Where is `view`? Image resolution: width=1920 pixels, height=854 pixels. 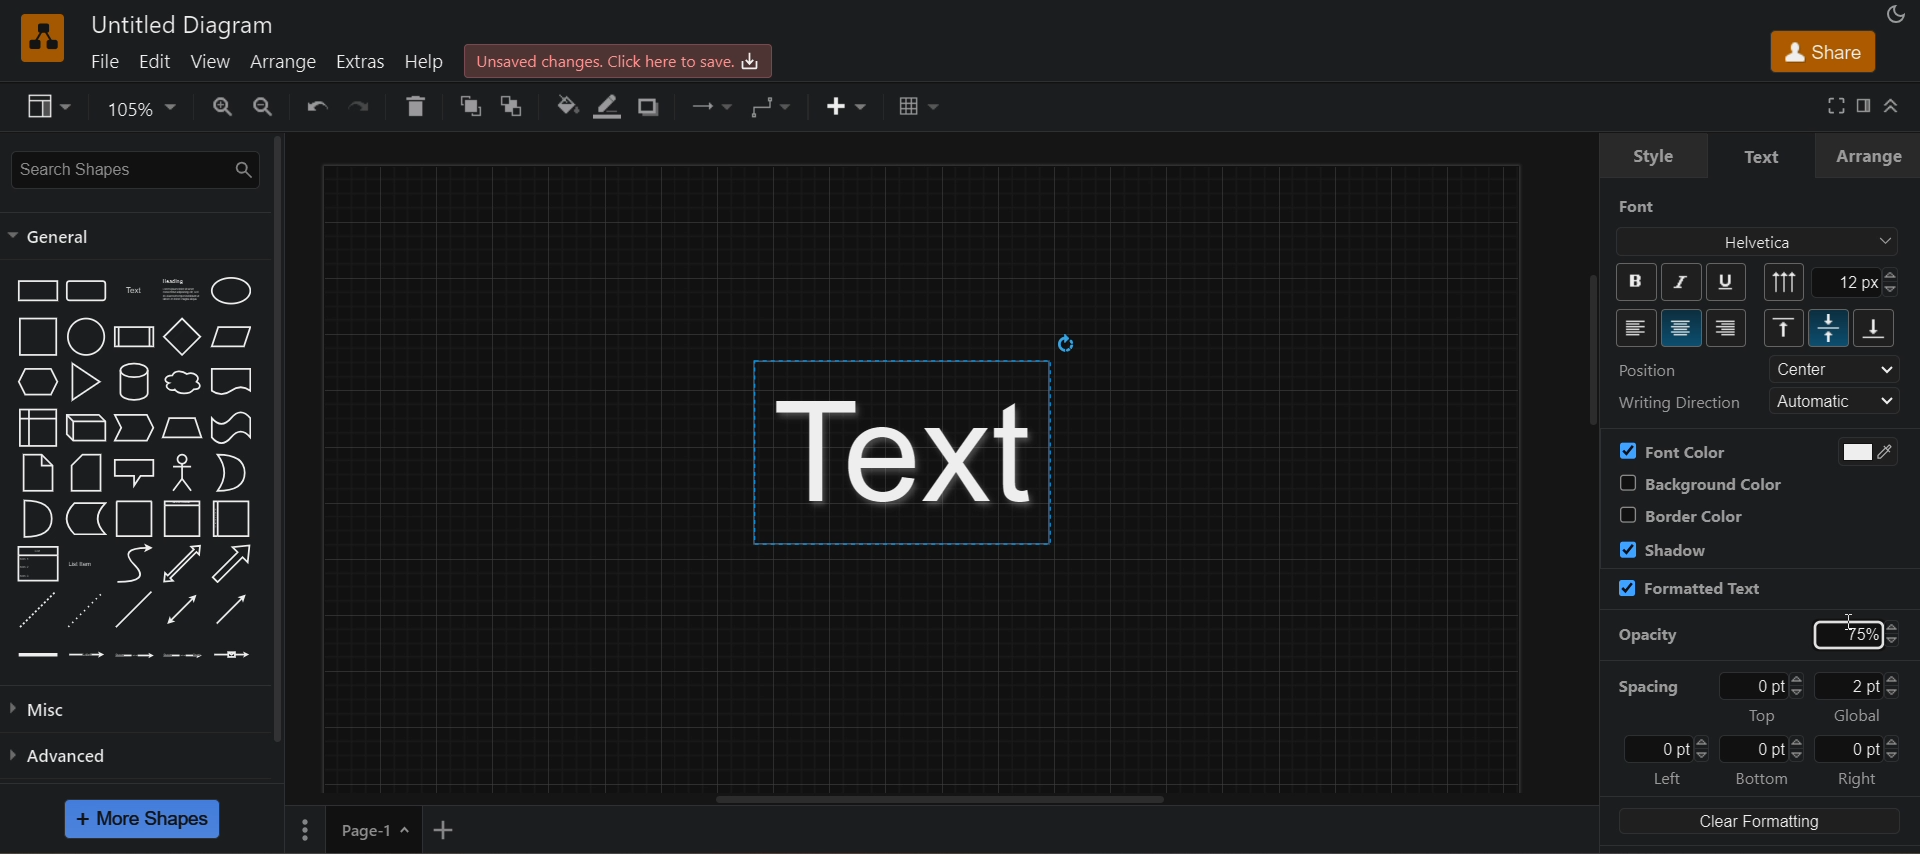
view is located at coordinates (208, 60).